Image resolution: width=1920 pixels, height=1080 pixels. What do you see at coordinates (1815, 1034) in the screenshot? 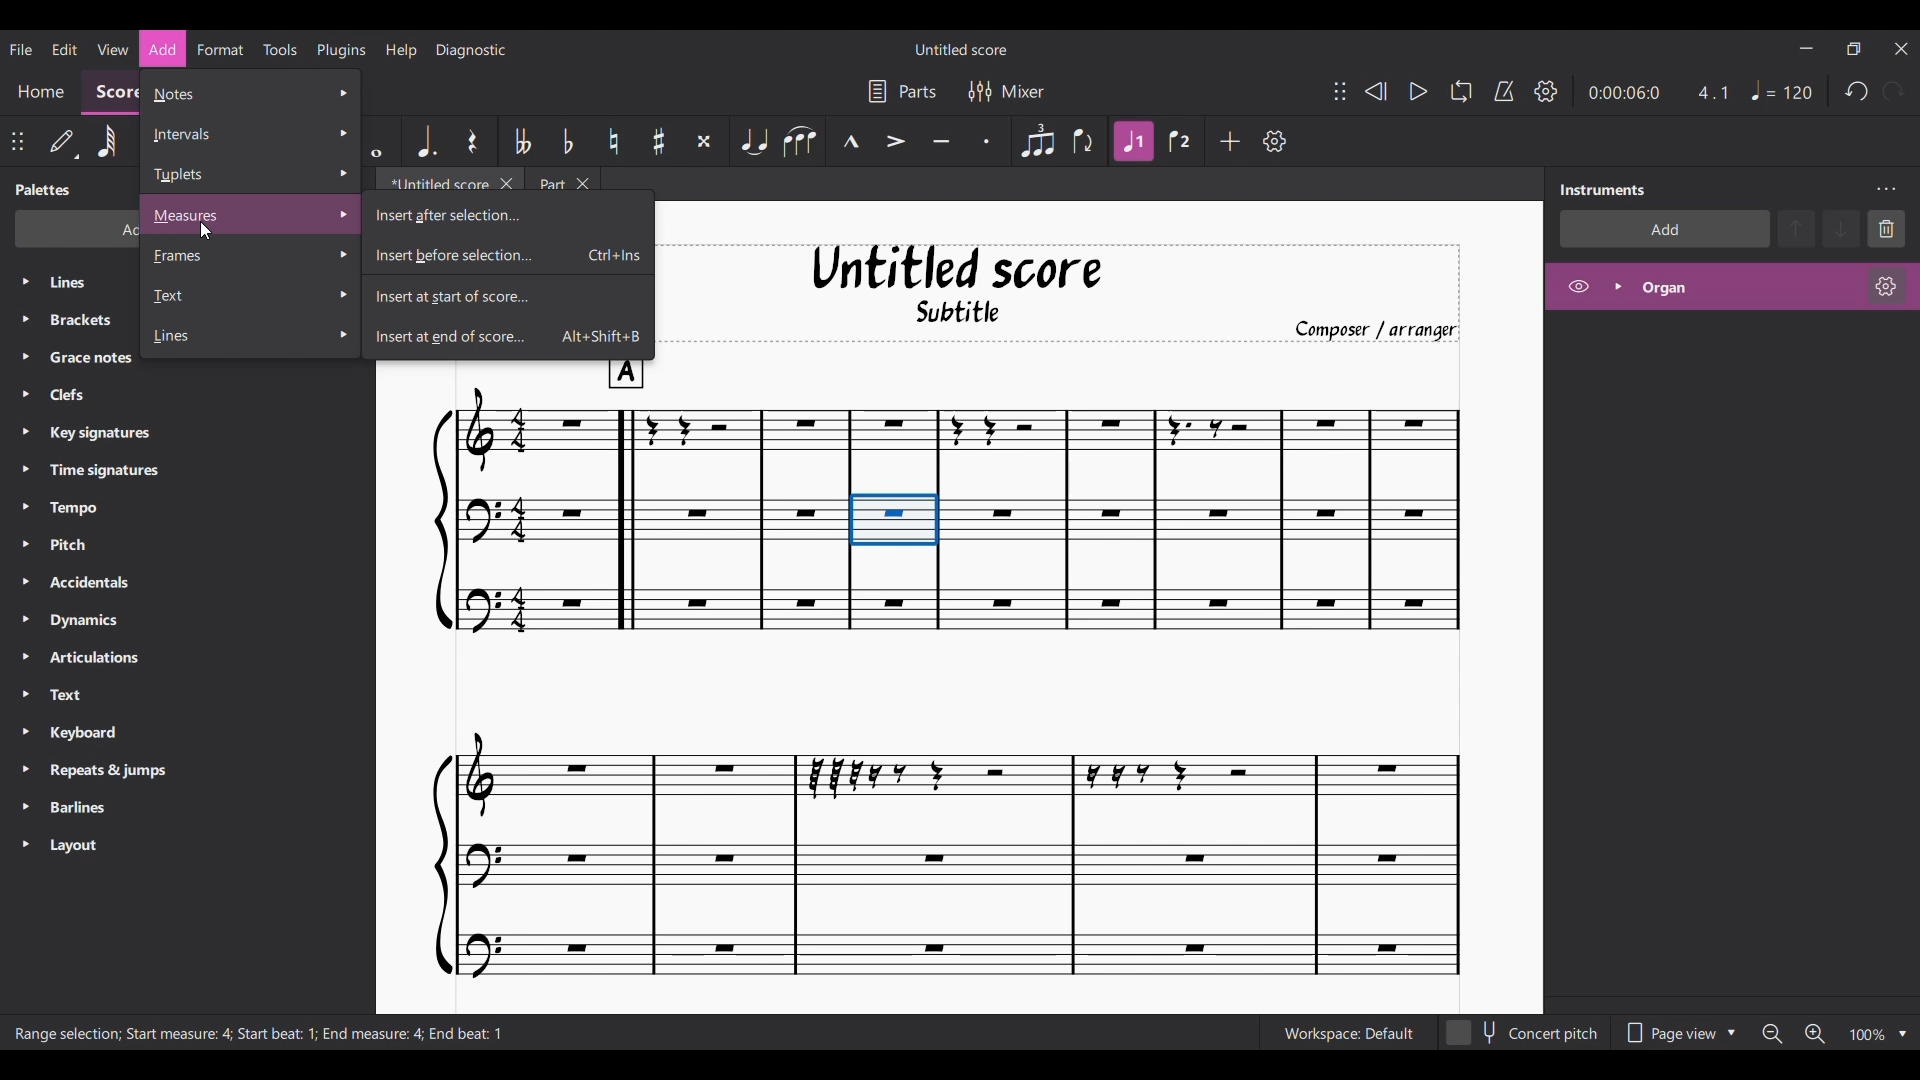
I see `Zoom in` at bounding box center [1815, 1034].